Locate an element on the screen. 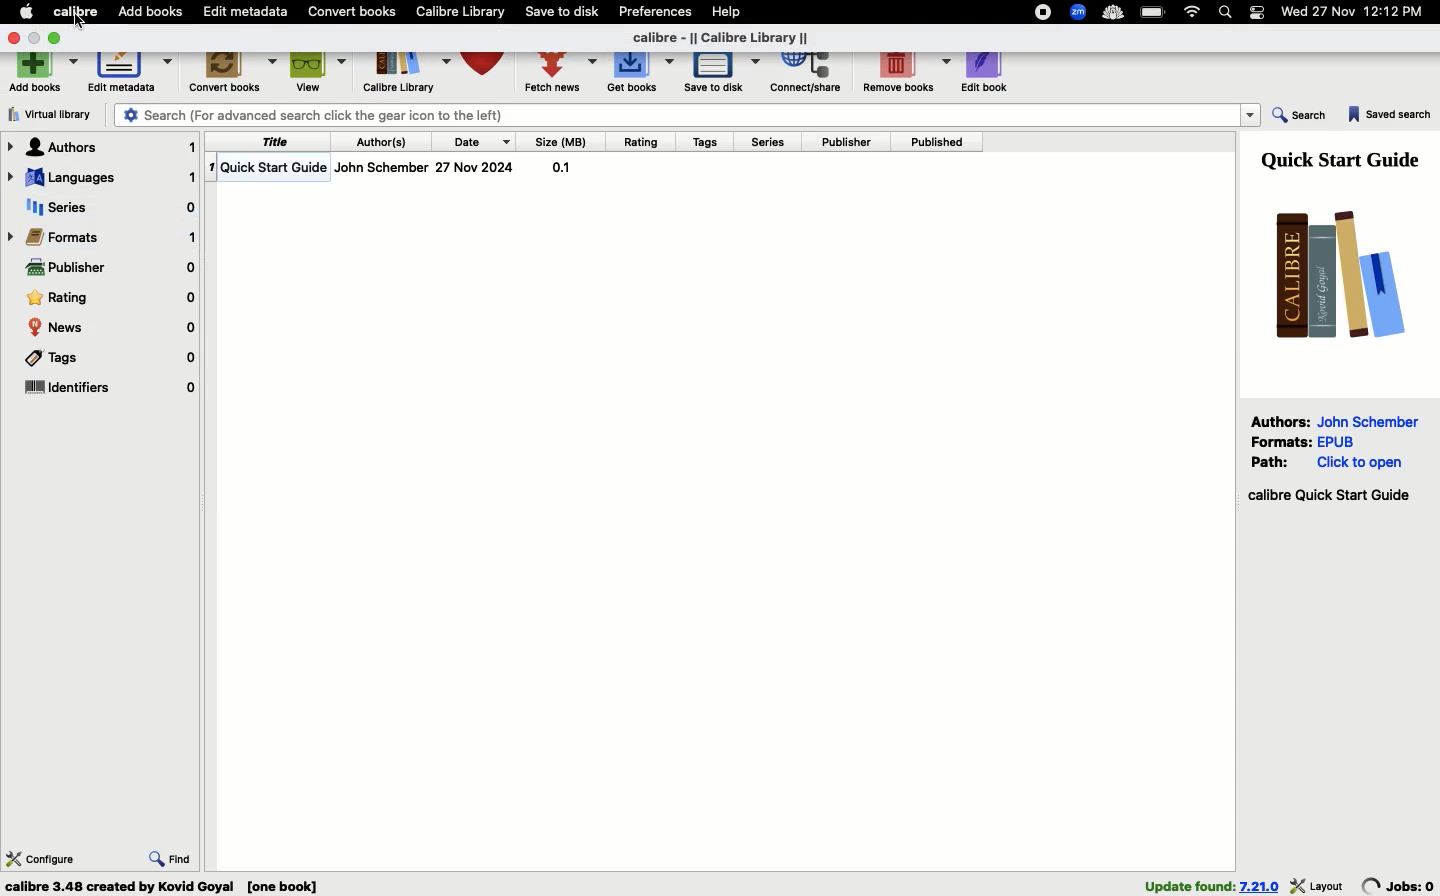  Maximize is located at coordinates (57, 39).